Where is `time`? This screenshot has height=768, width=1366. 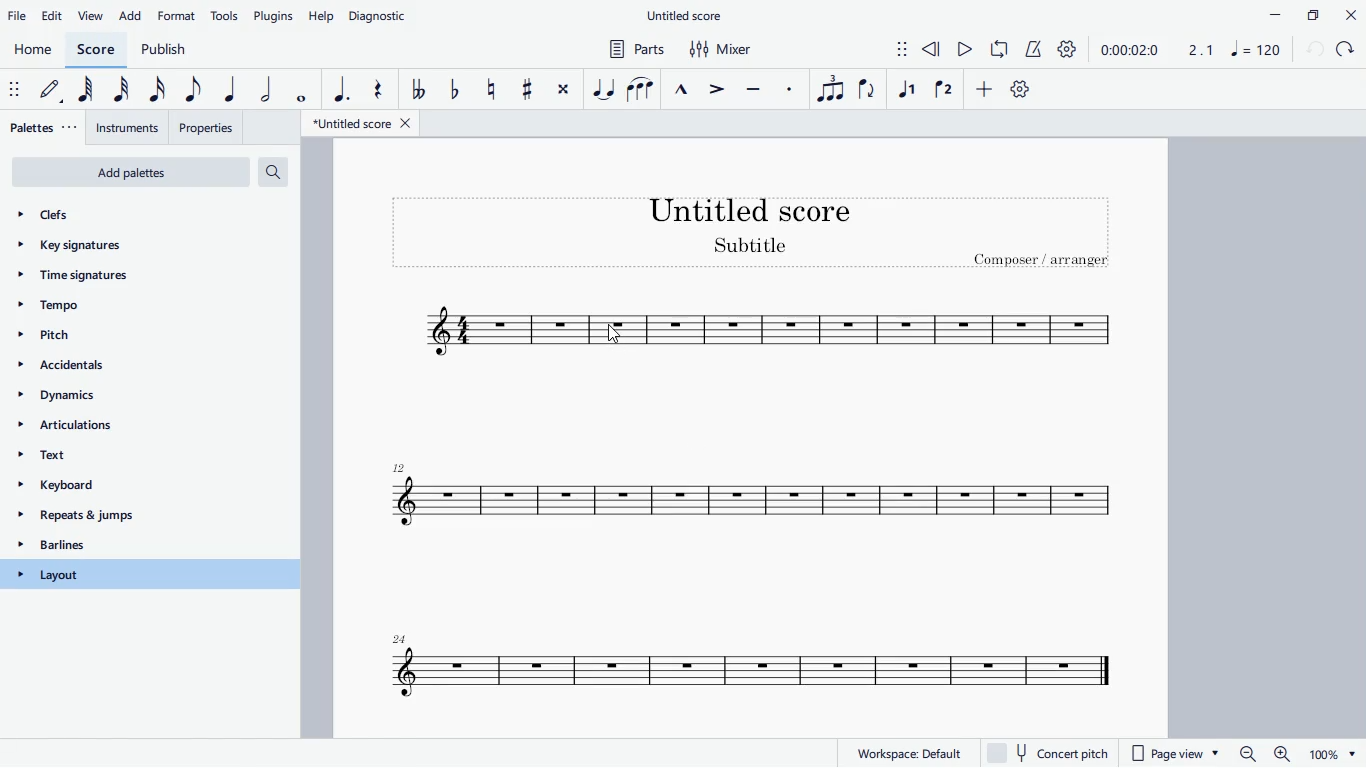
time is located at coordinates (1129, 49).